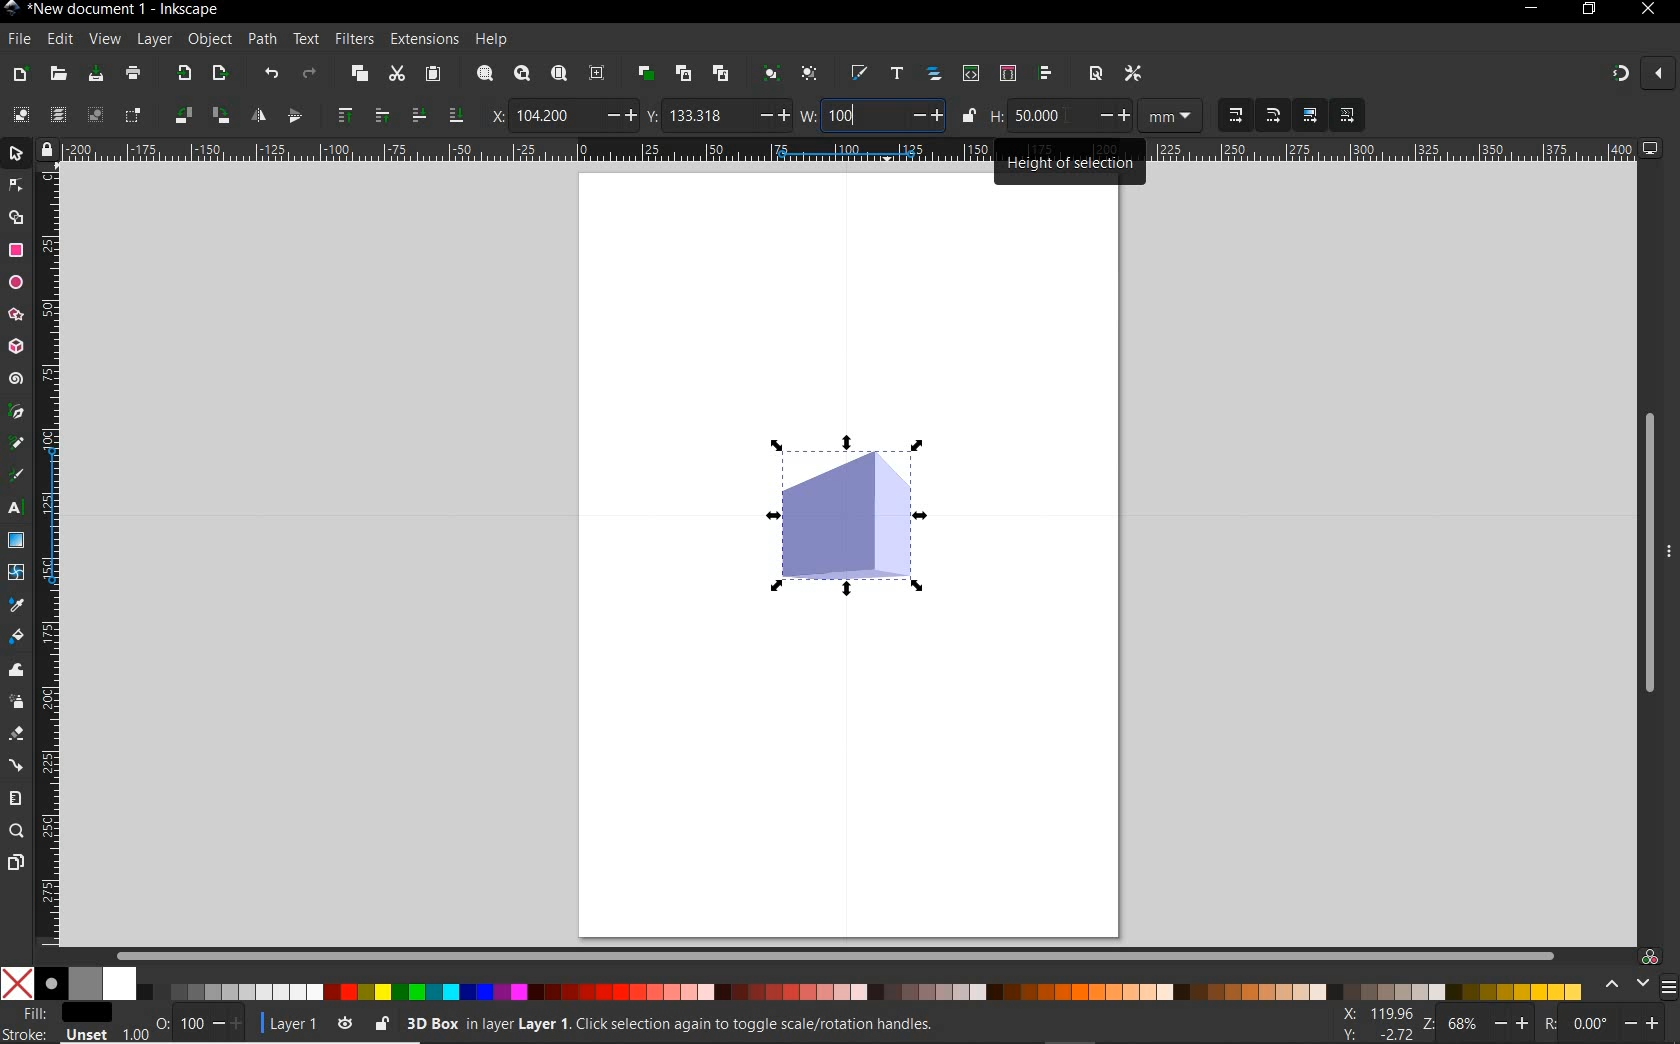 This screenshot has width=1680, height=1044. I want to click on h, so click(996, 116).